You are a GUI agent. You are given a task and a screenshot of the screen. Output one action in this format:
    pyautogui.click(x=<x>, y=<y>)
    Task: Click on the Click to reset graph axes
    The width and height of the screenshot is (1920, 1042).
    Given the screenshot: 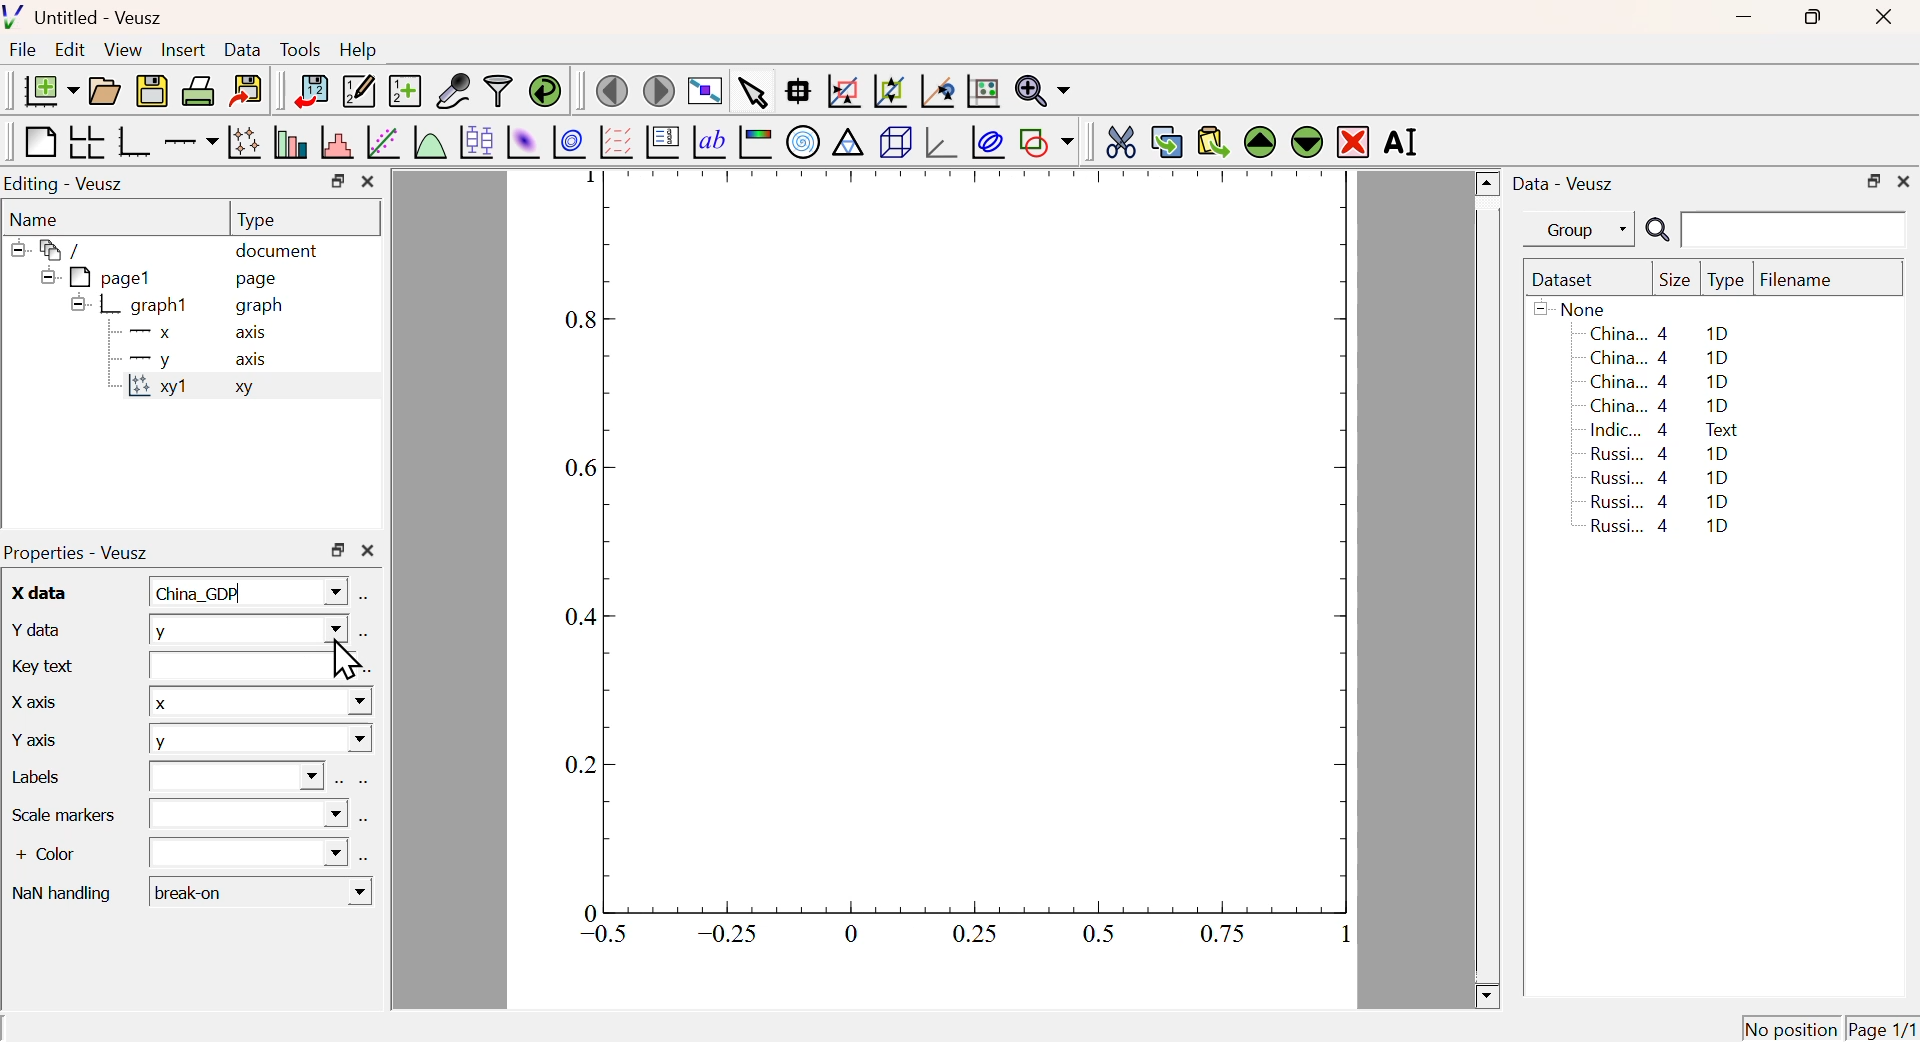 What is the action you would take?
    pyautogui.click(x=934, y=92)
    